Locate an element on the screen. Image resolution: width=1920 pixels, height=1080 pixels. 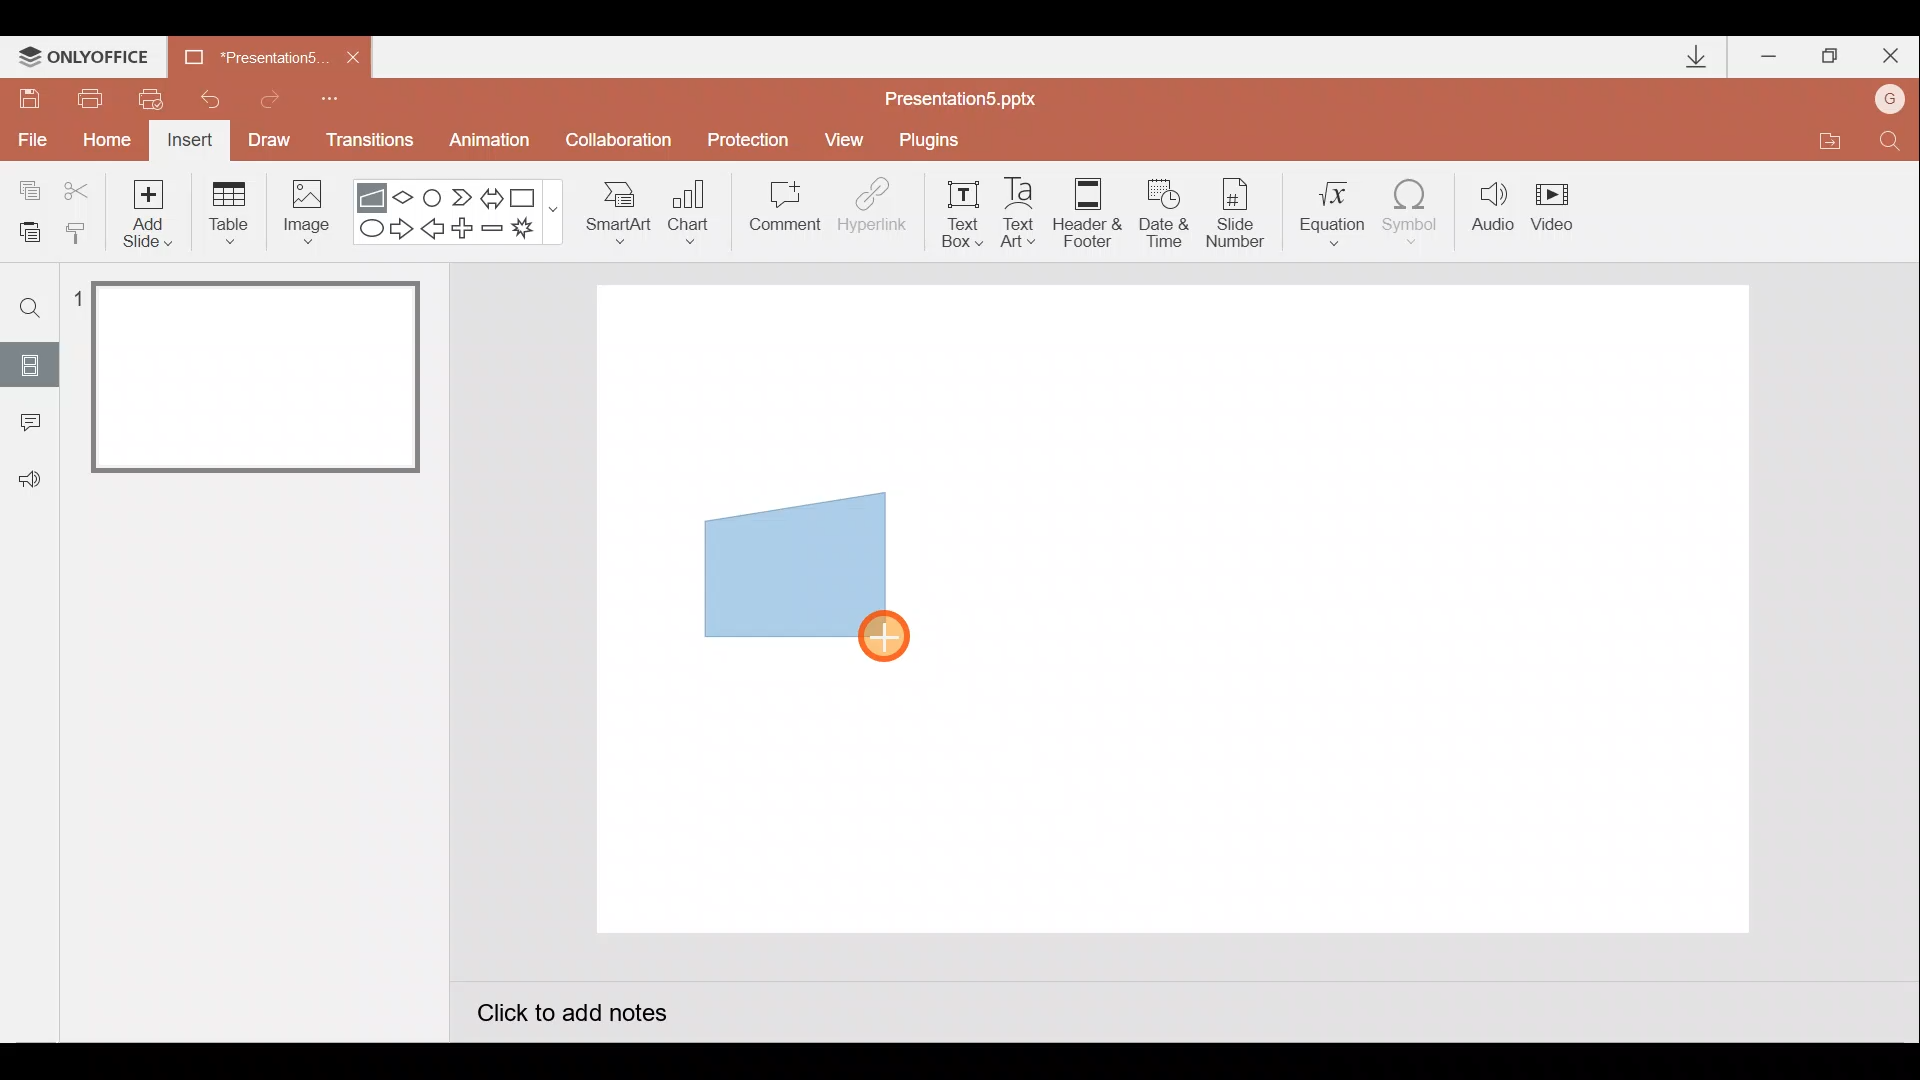
Date & time is located at coordinates (1162, 208).